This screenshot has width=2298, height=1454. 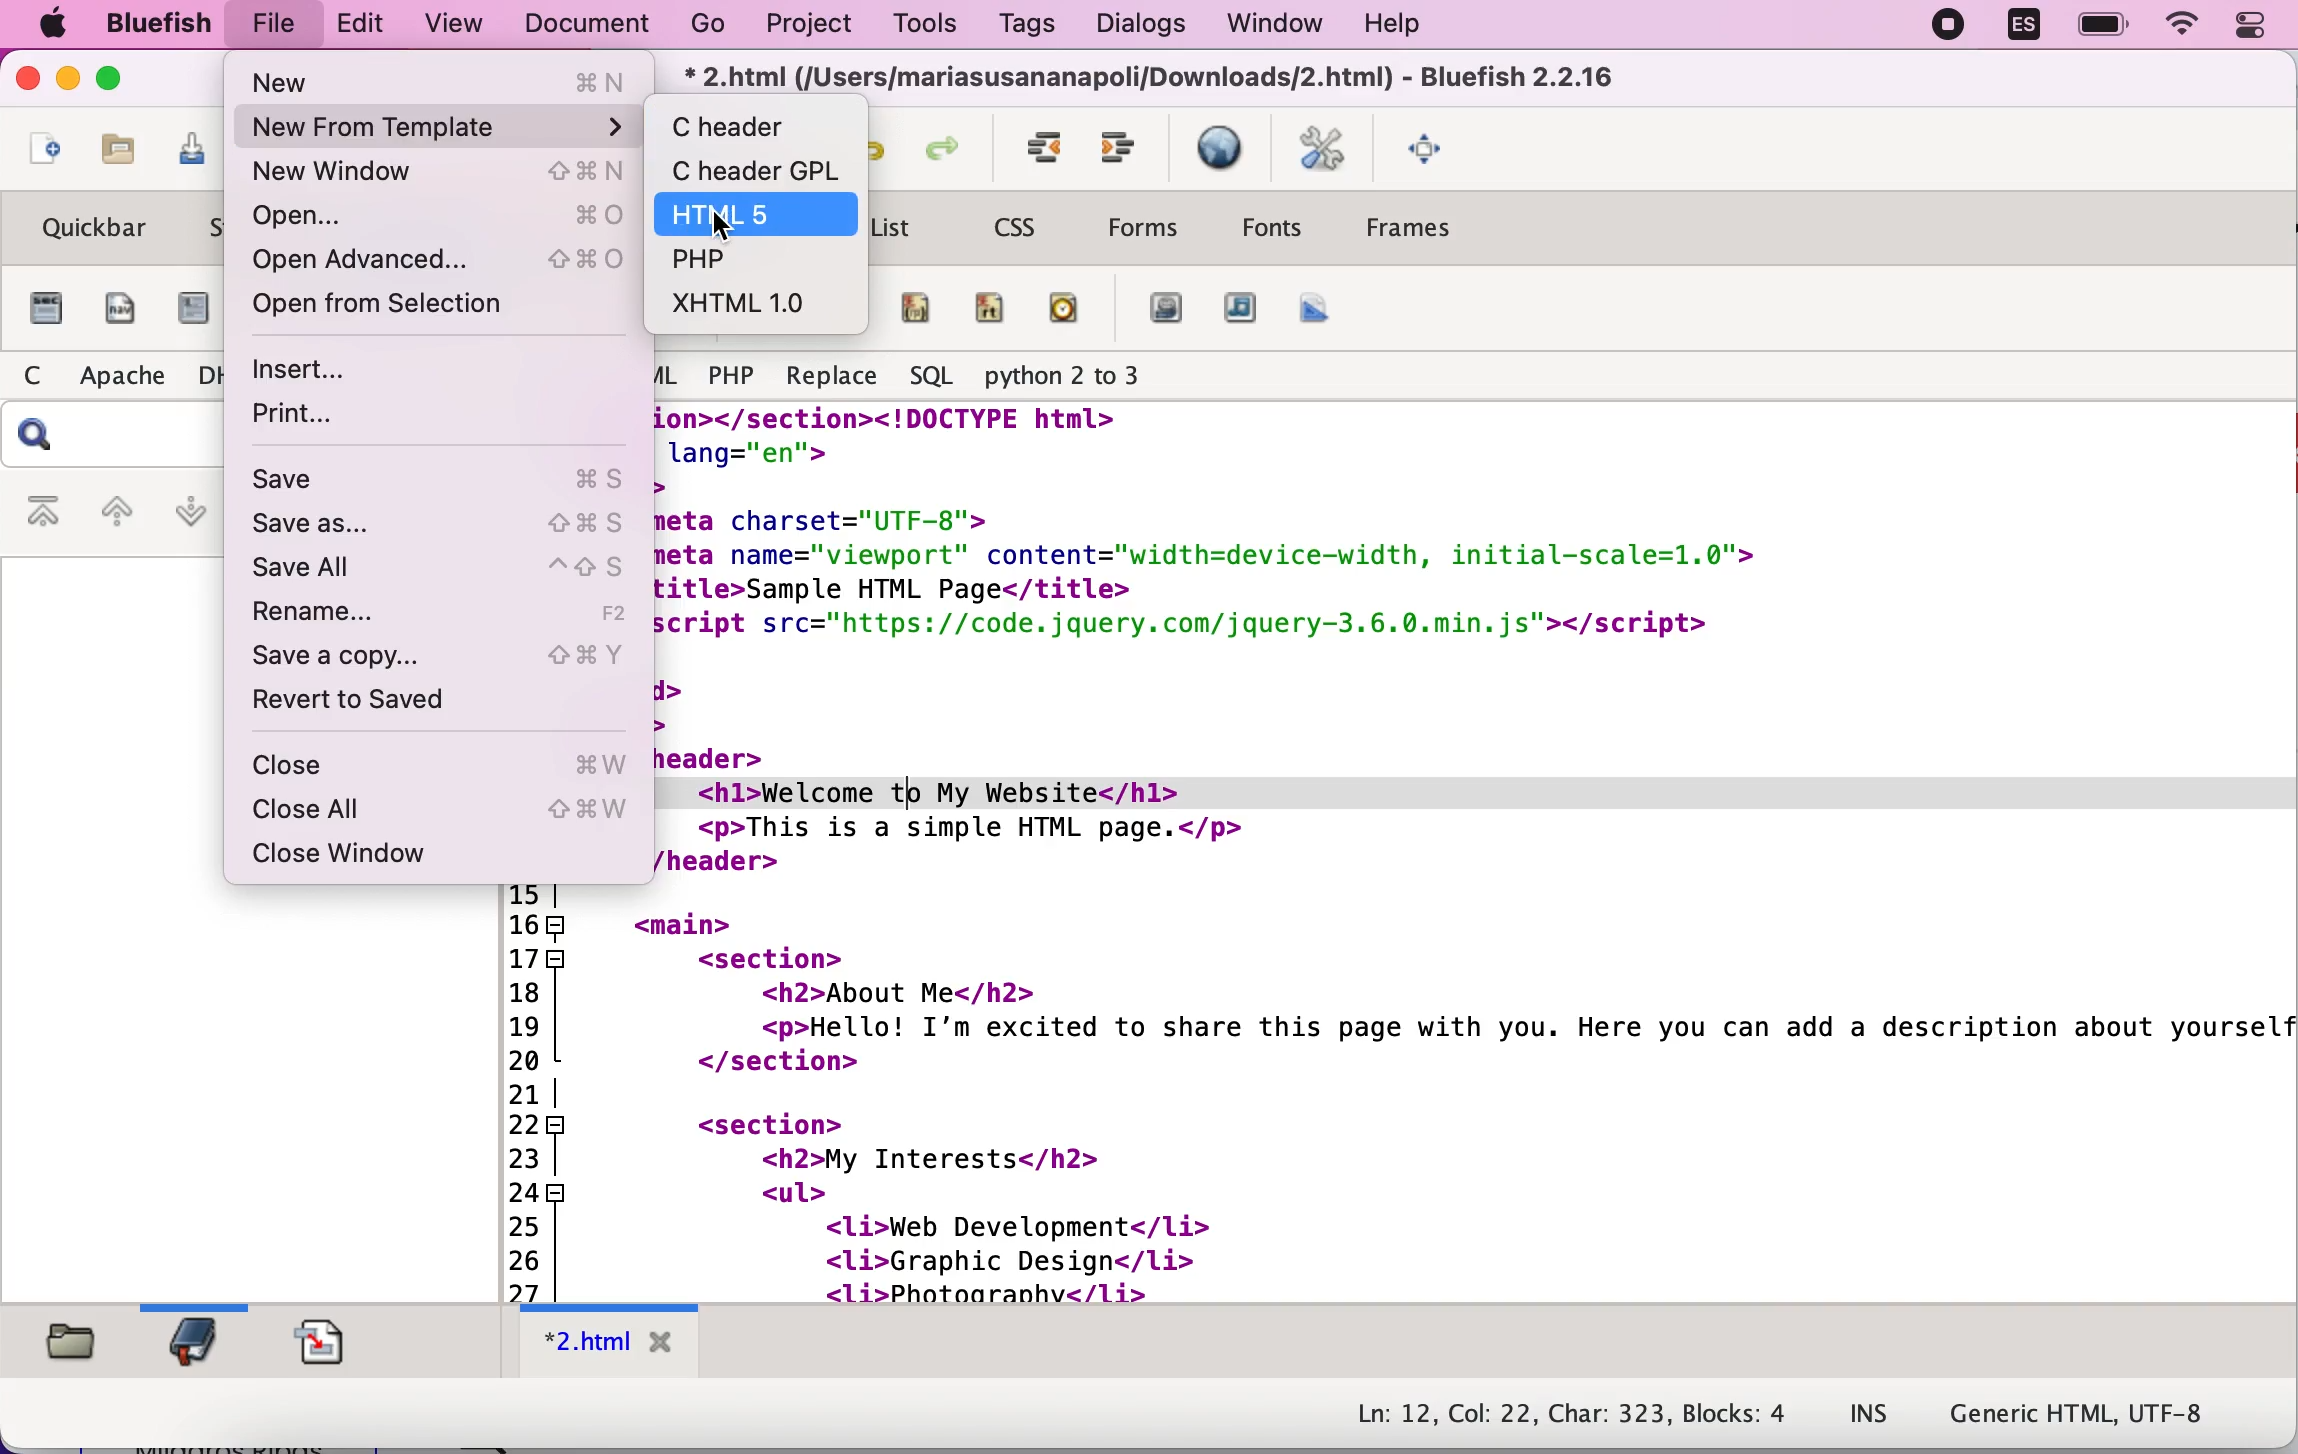 I want to click on fonts, so click(x=1270, y=226).